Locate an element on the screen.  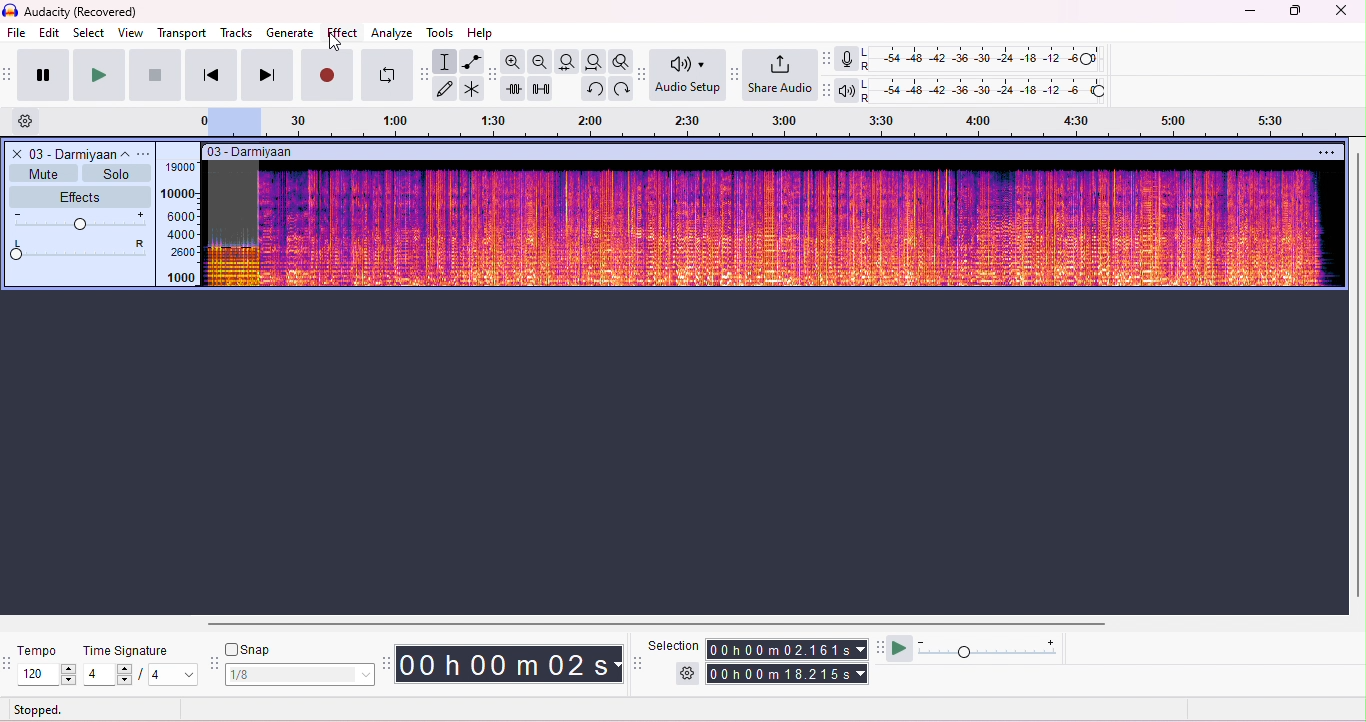
playback speed is located at coordinates (988, 648).